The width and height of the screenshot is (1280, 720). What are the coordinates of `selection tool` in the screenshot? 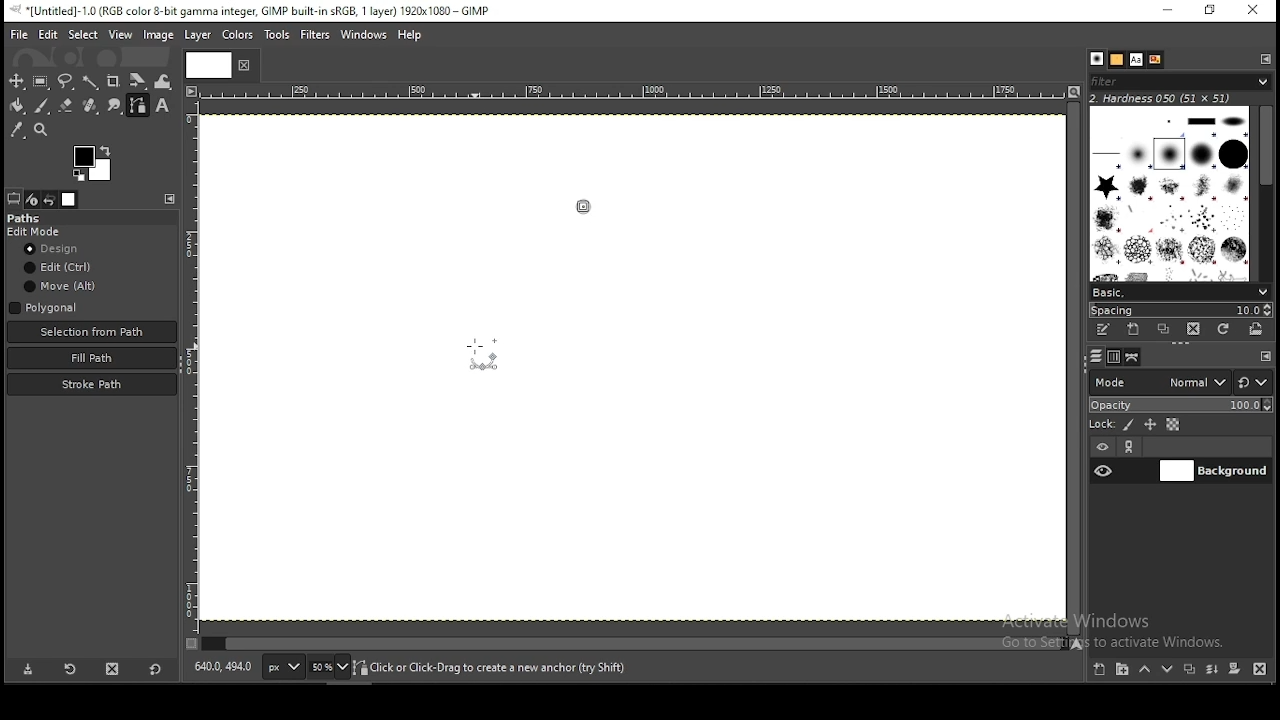 It's located at (14, 81).